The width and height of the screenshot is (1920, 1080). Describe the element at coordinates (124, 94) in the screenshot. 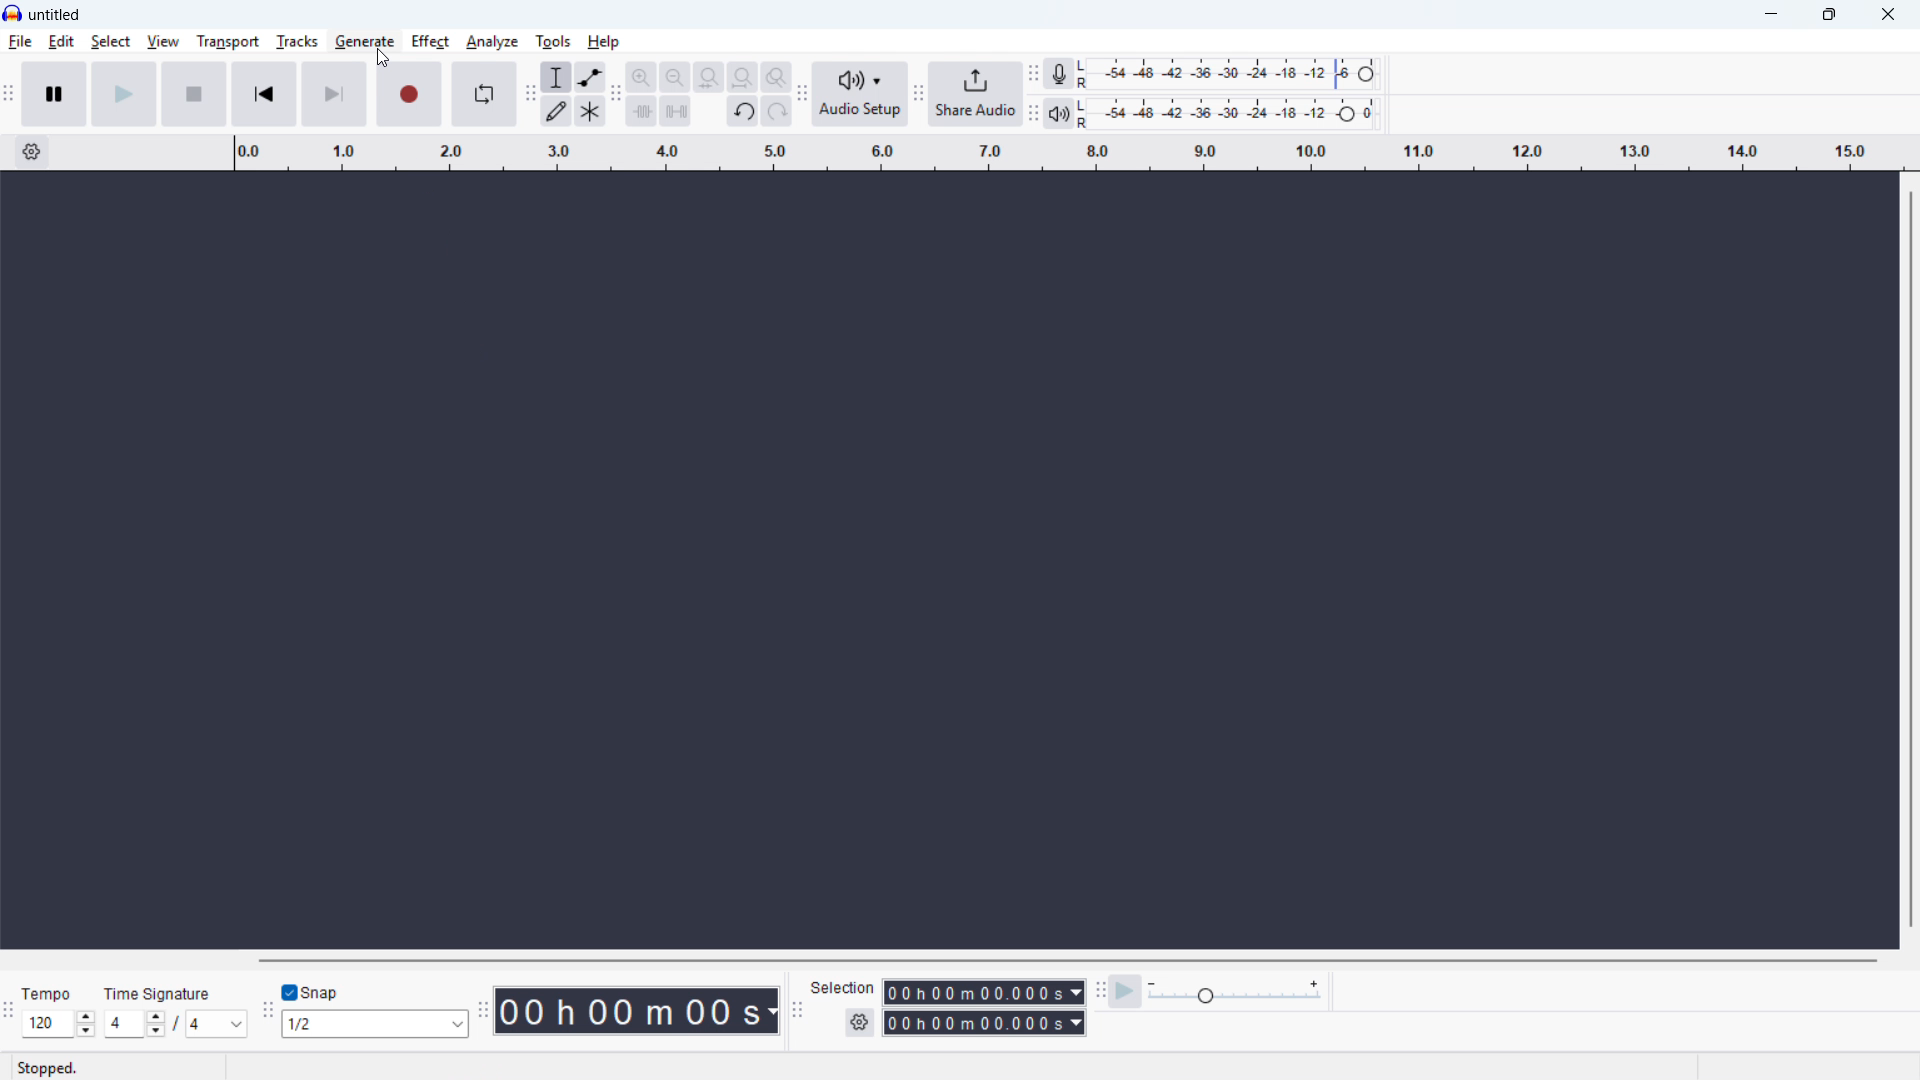

I see `play ` at that location.